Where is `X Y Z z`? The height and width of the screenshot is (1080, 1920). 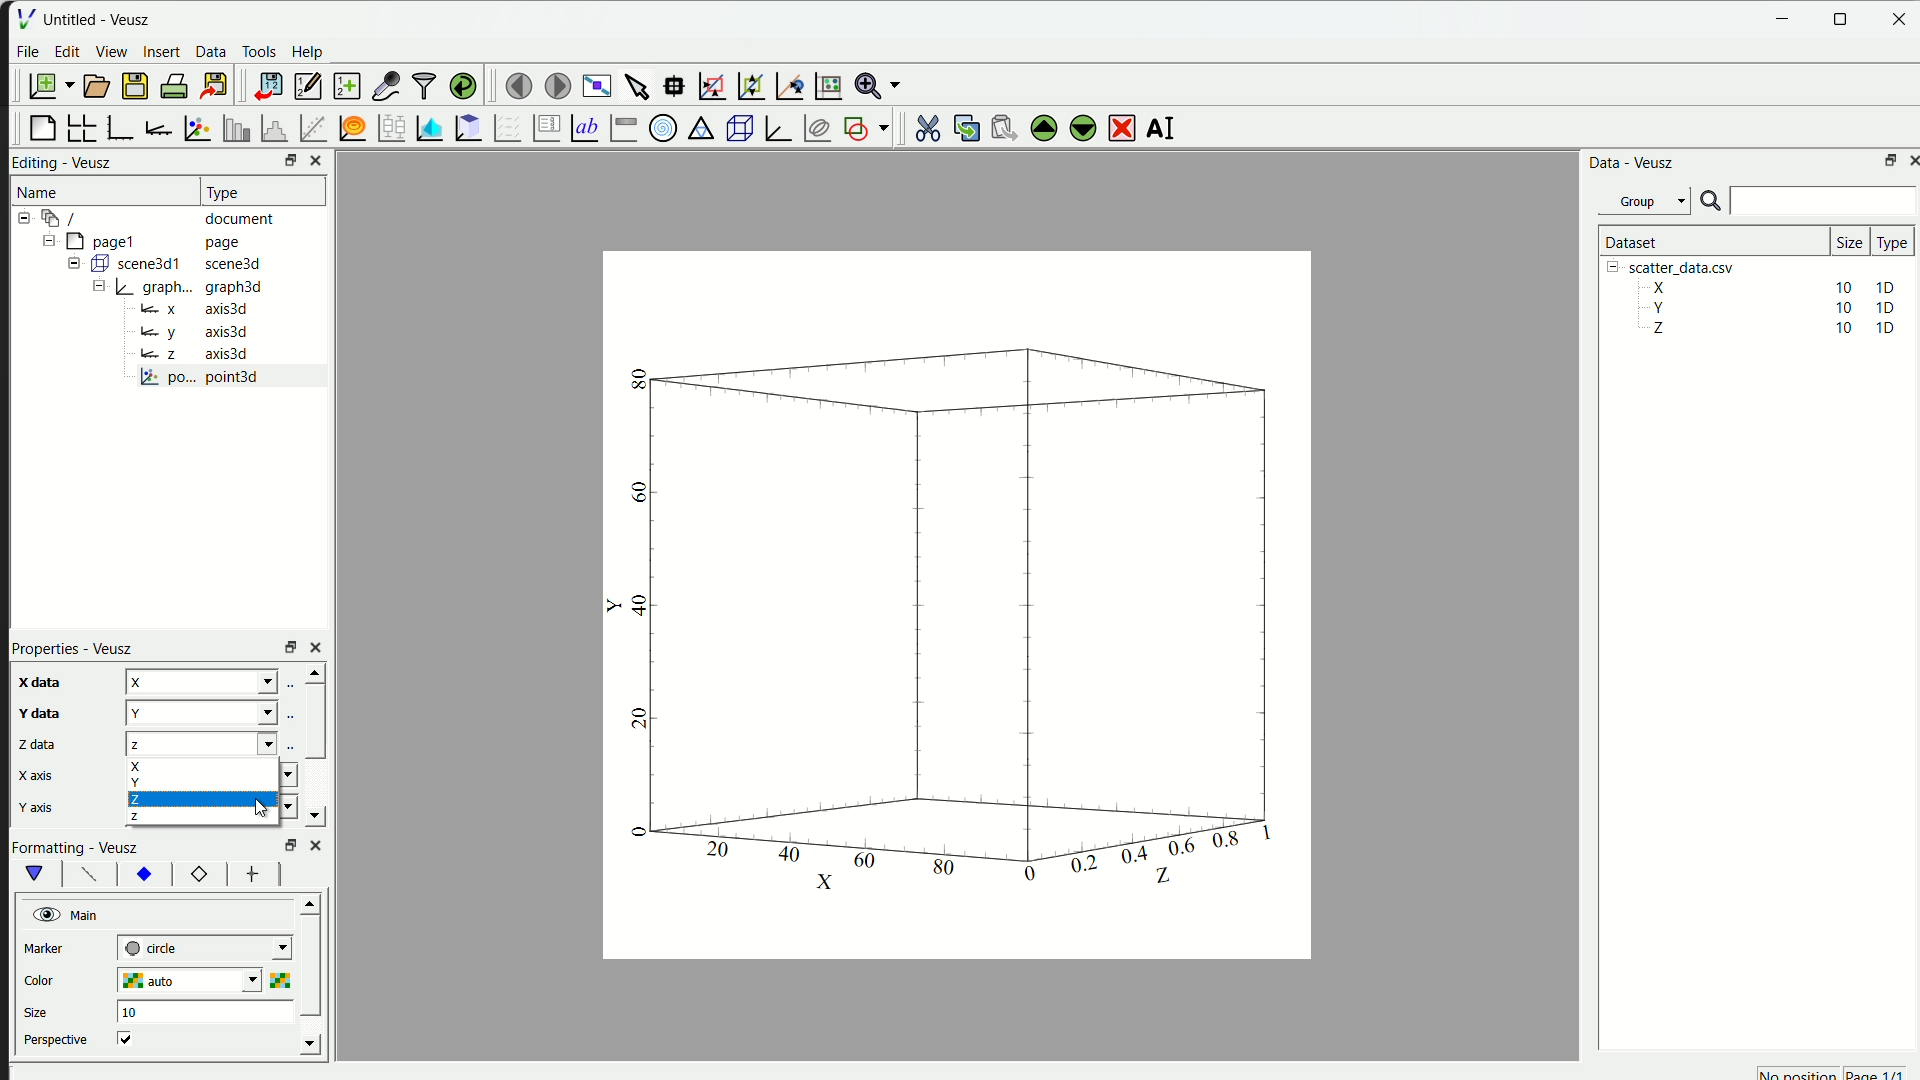 X Y Z z is located at coordinates (211, 793).